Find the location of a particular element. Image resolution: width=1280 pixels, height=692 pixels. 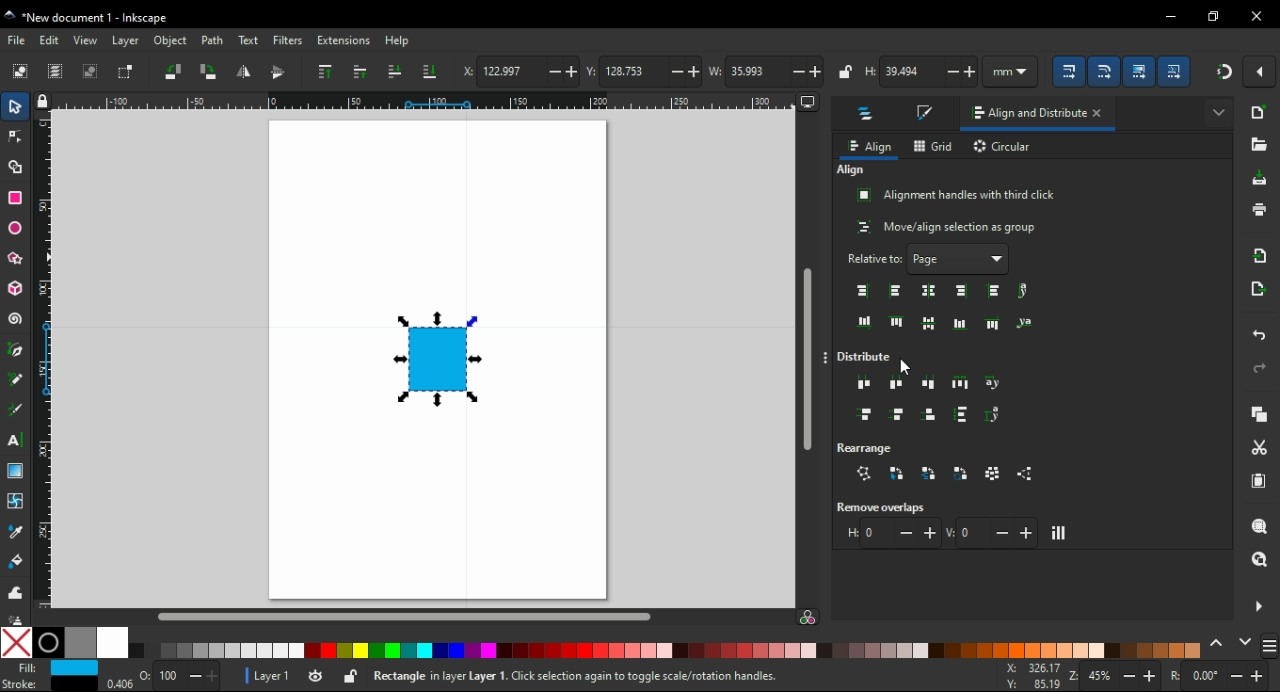

extensions is located at coordinates (344, 40).